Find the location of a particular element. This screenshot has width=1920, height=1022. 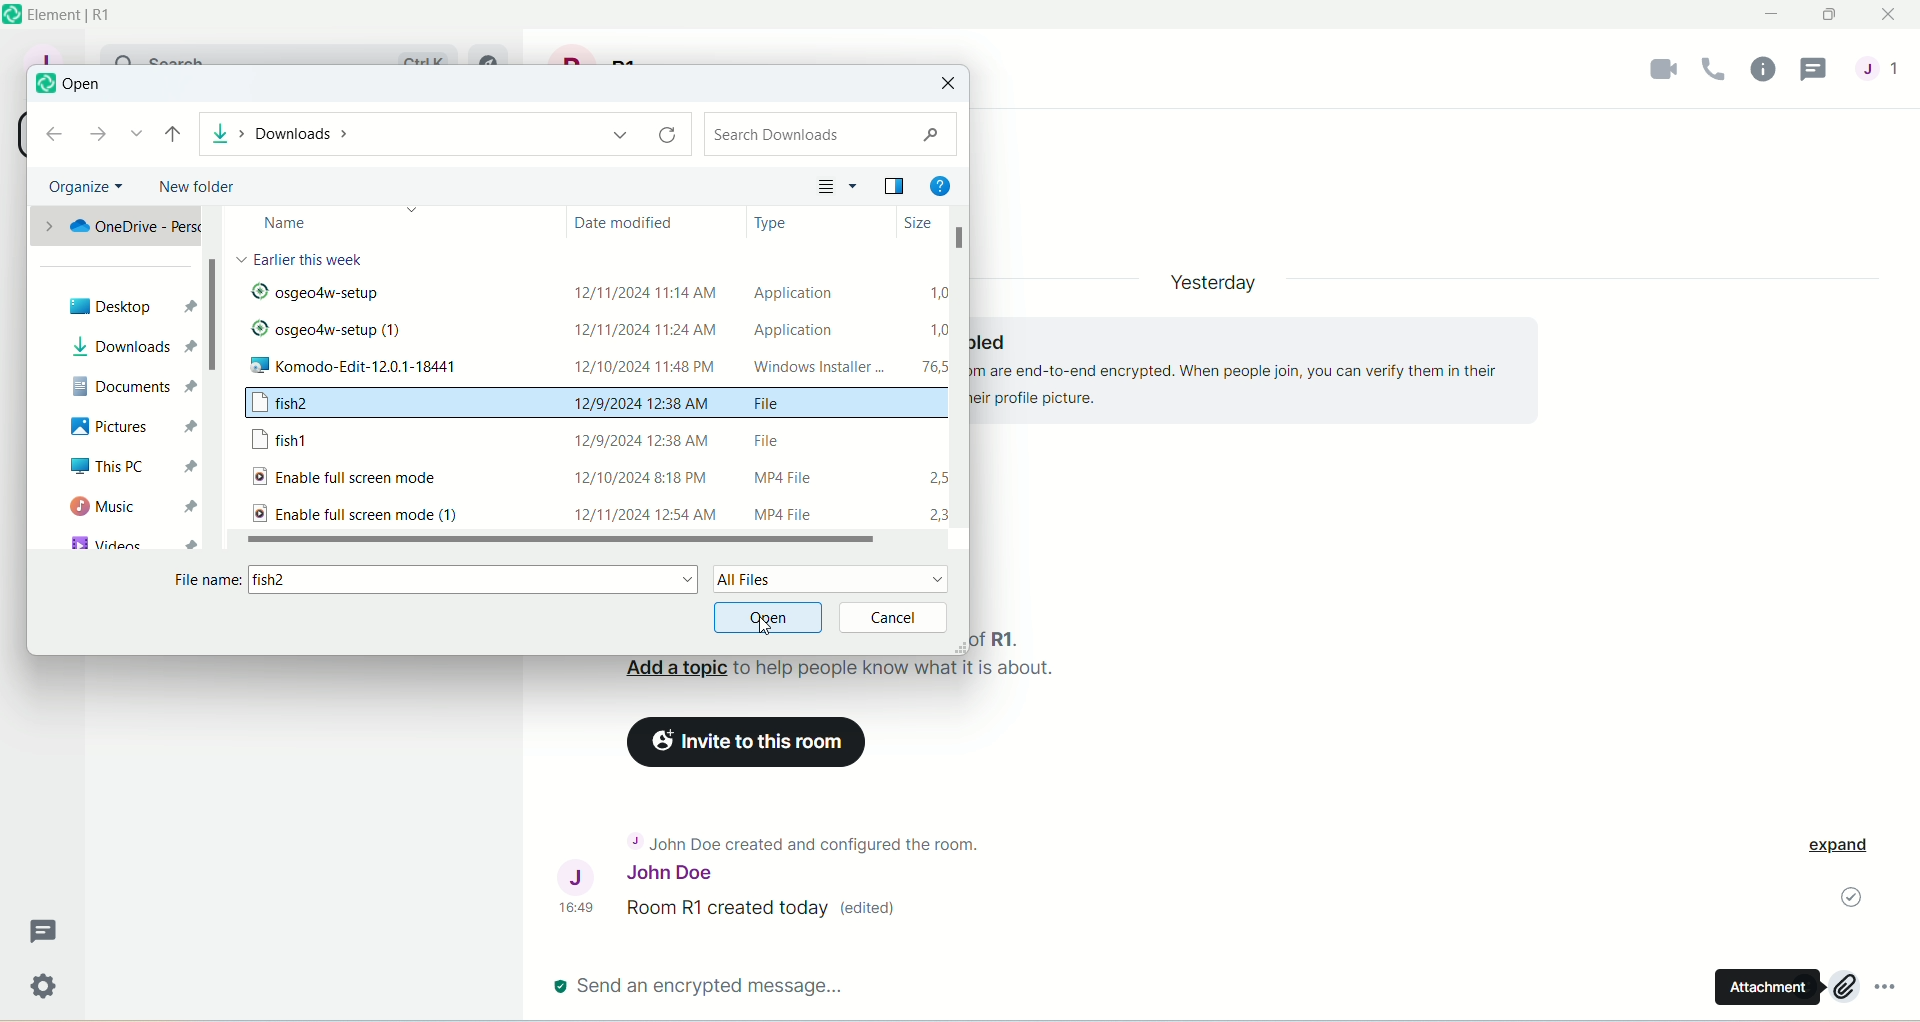

upto is located at coordinates (173, 136).